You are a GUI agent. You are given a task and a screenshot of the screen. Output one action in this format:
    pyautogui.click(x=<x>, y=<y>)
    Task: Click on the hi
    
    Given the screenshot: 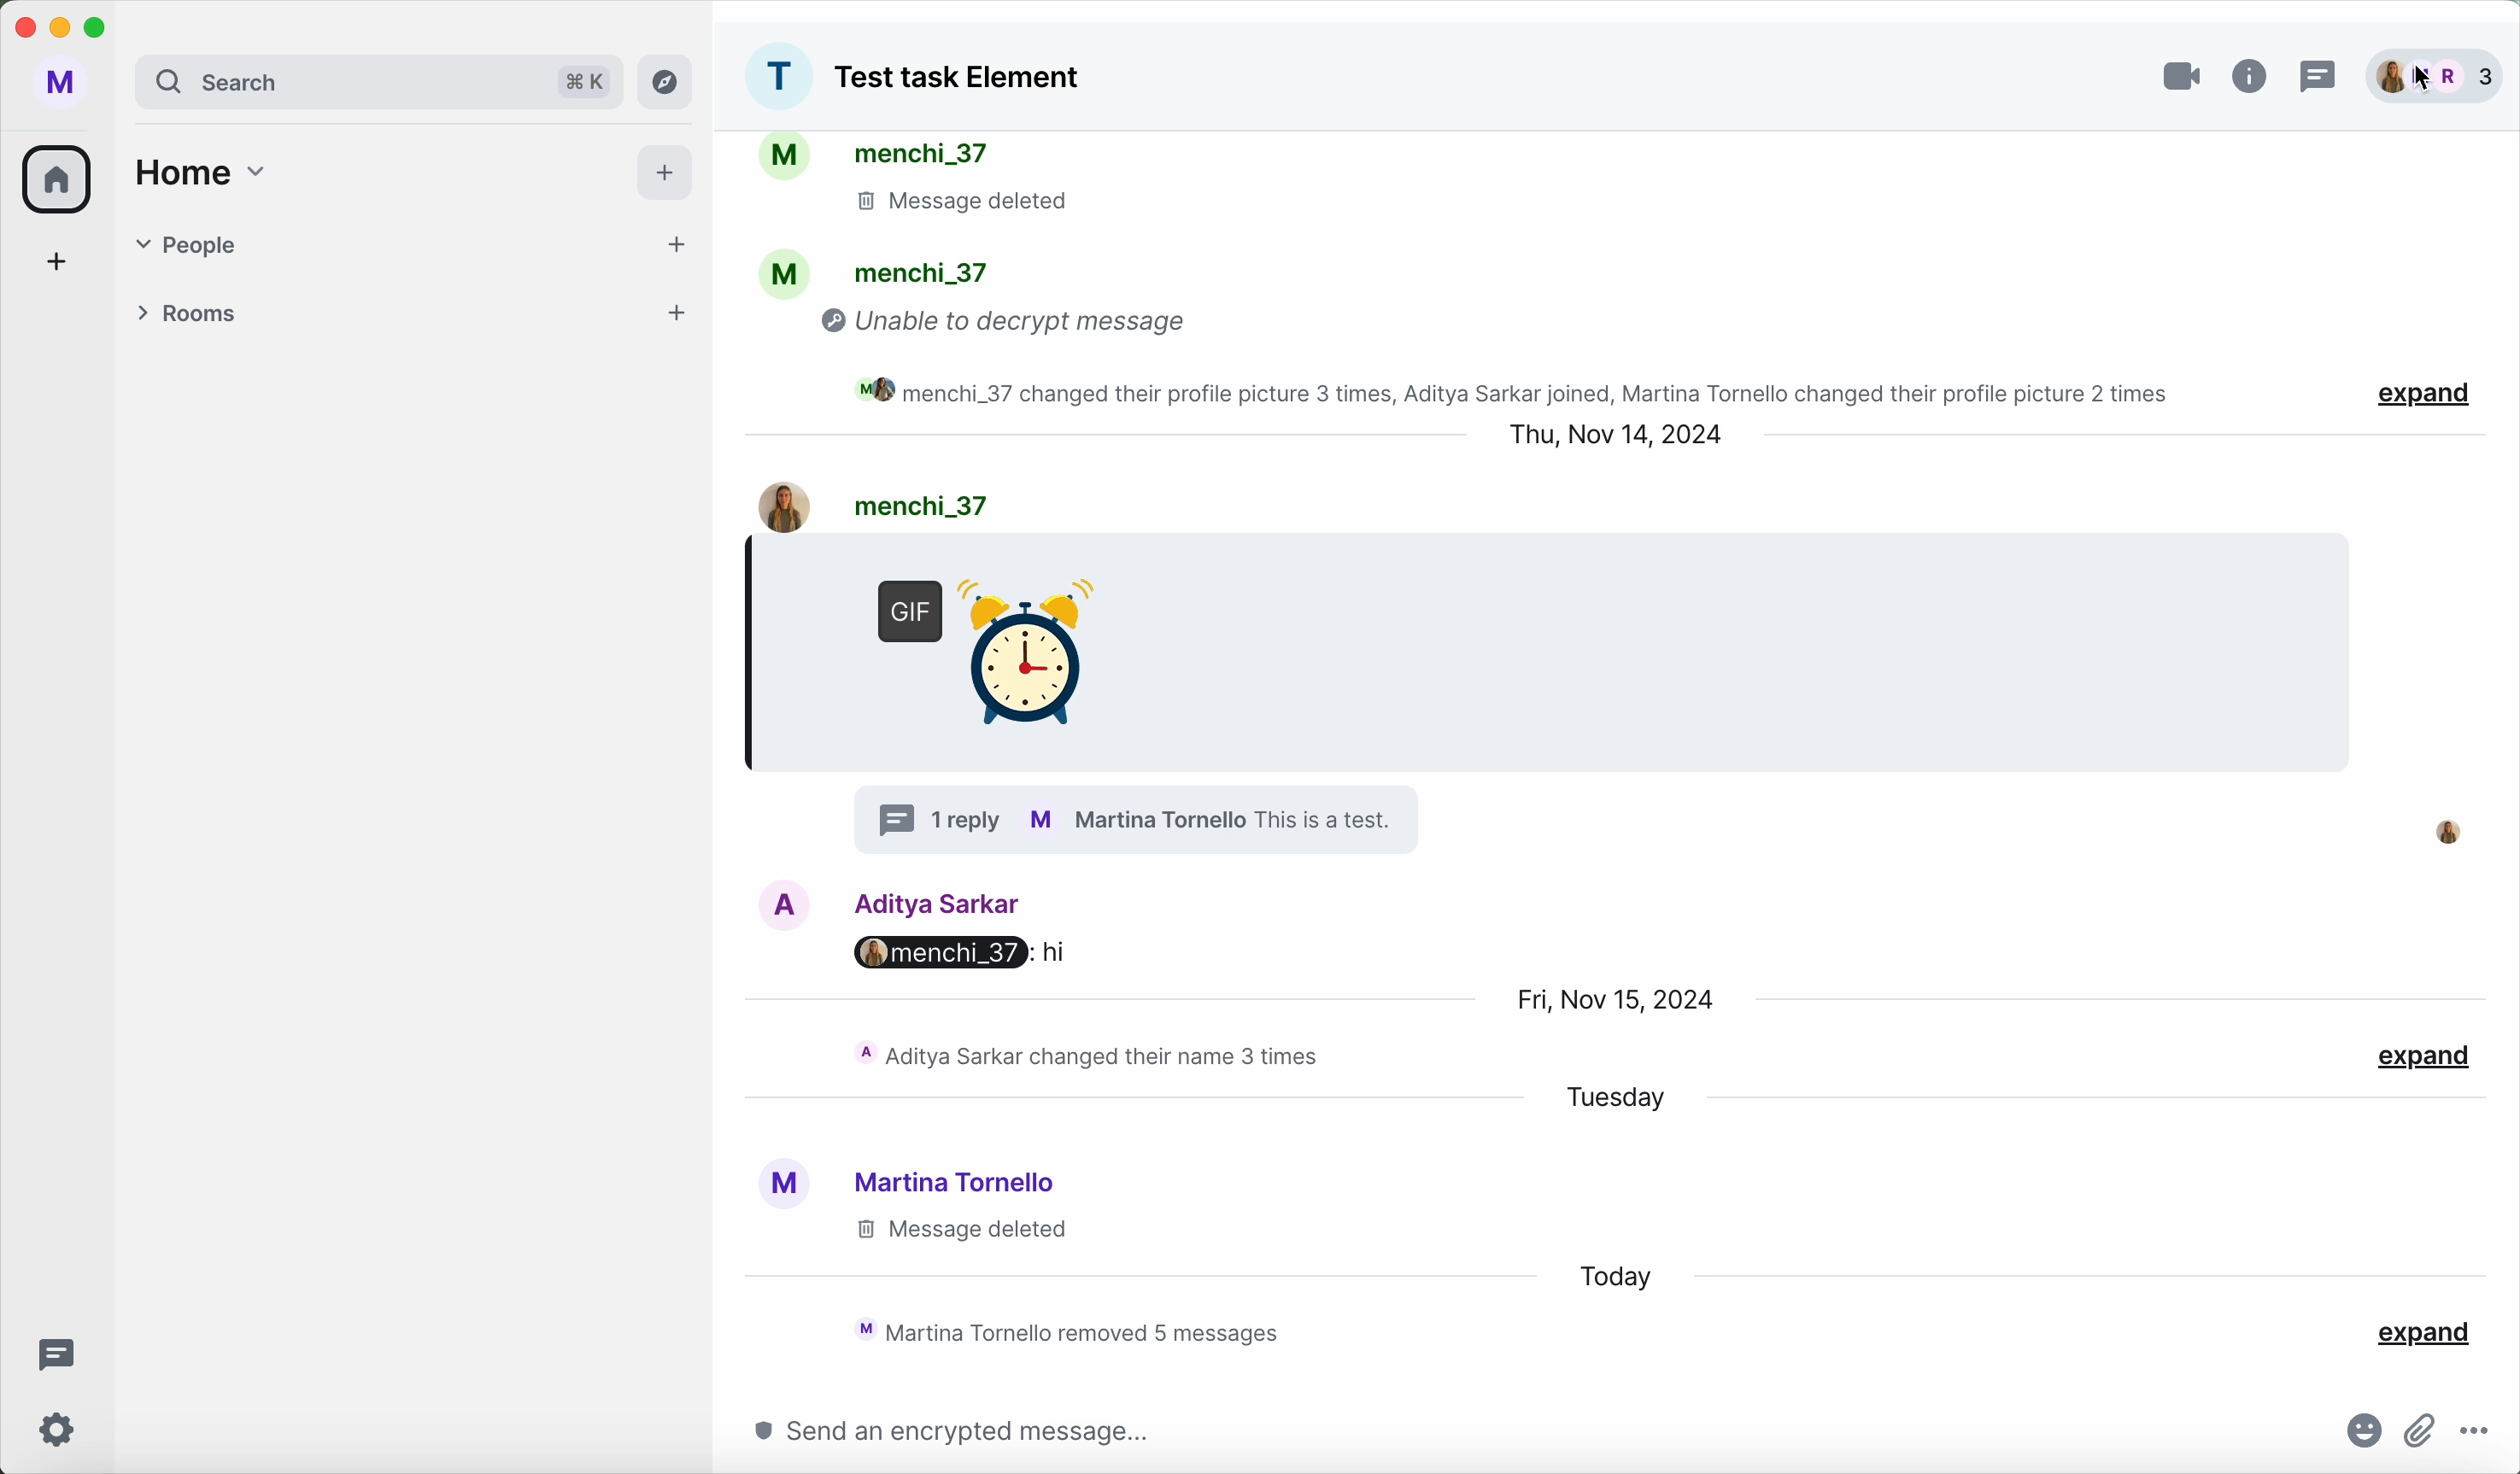 What is the action you would take?
    pyautogui.click(x=1061, y=956)
    